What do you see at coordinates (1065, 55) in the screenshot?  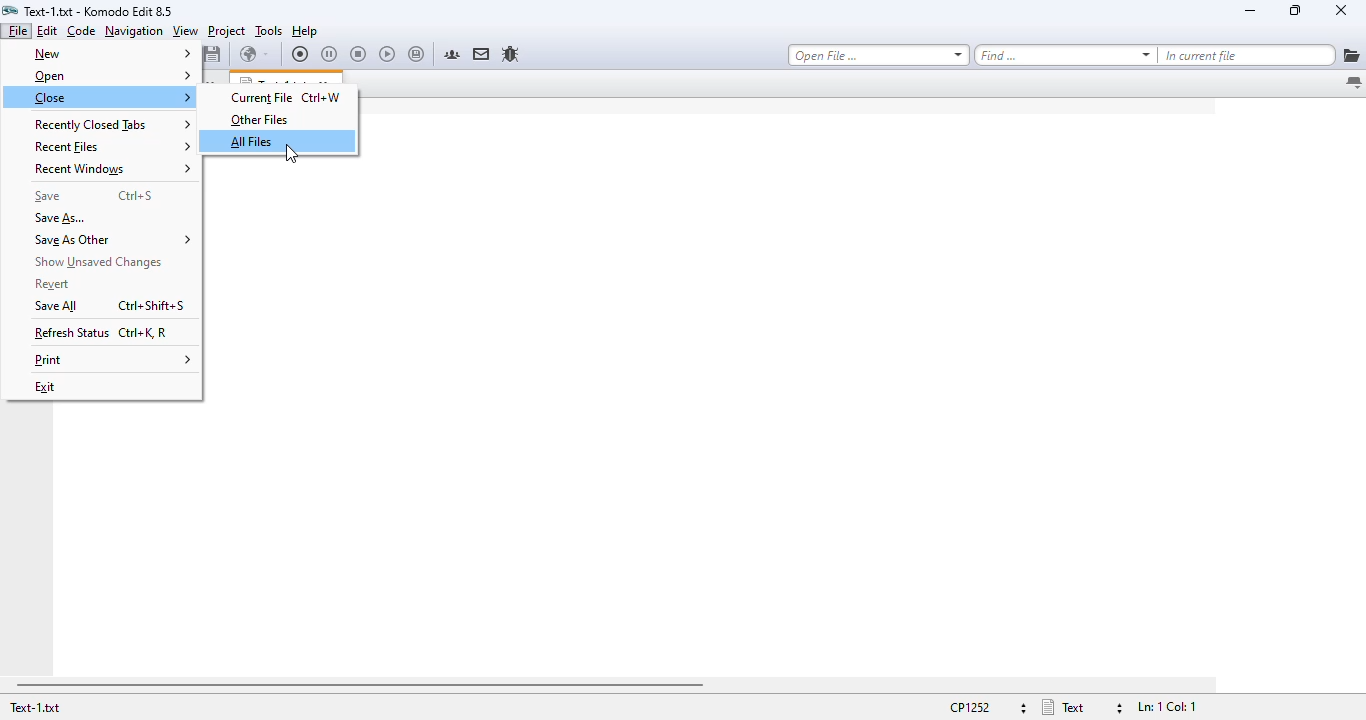 I see `find ` at bounding box center [1065, 55].